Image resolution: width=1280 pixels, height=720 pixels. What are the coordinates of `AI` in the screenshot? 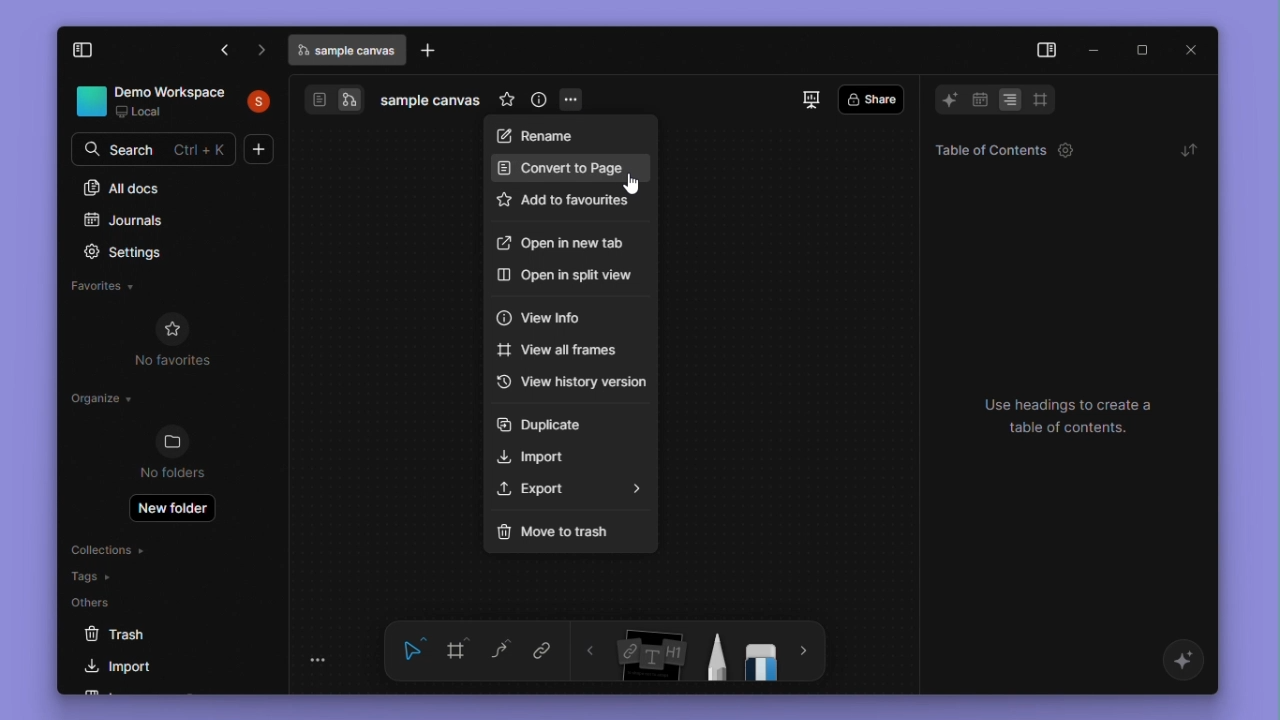 It's located at (944, 100).